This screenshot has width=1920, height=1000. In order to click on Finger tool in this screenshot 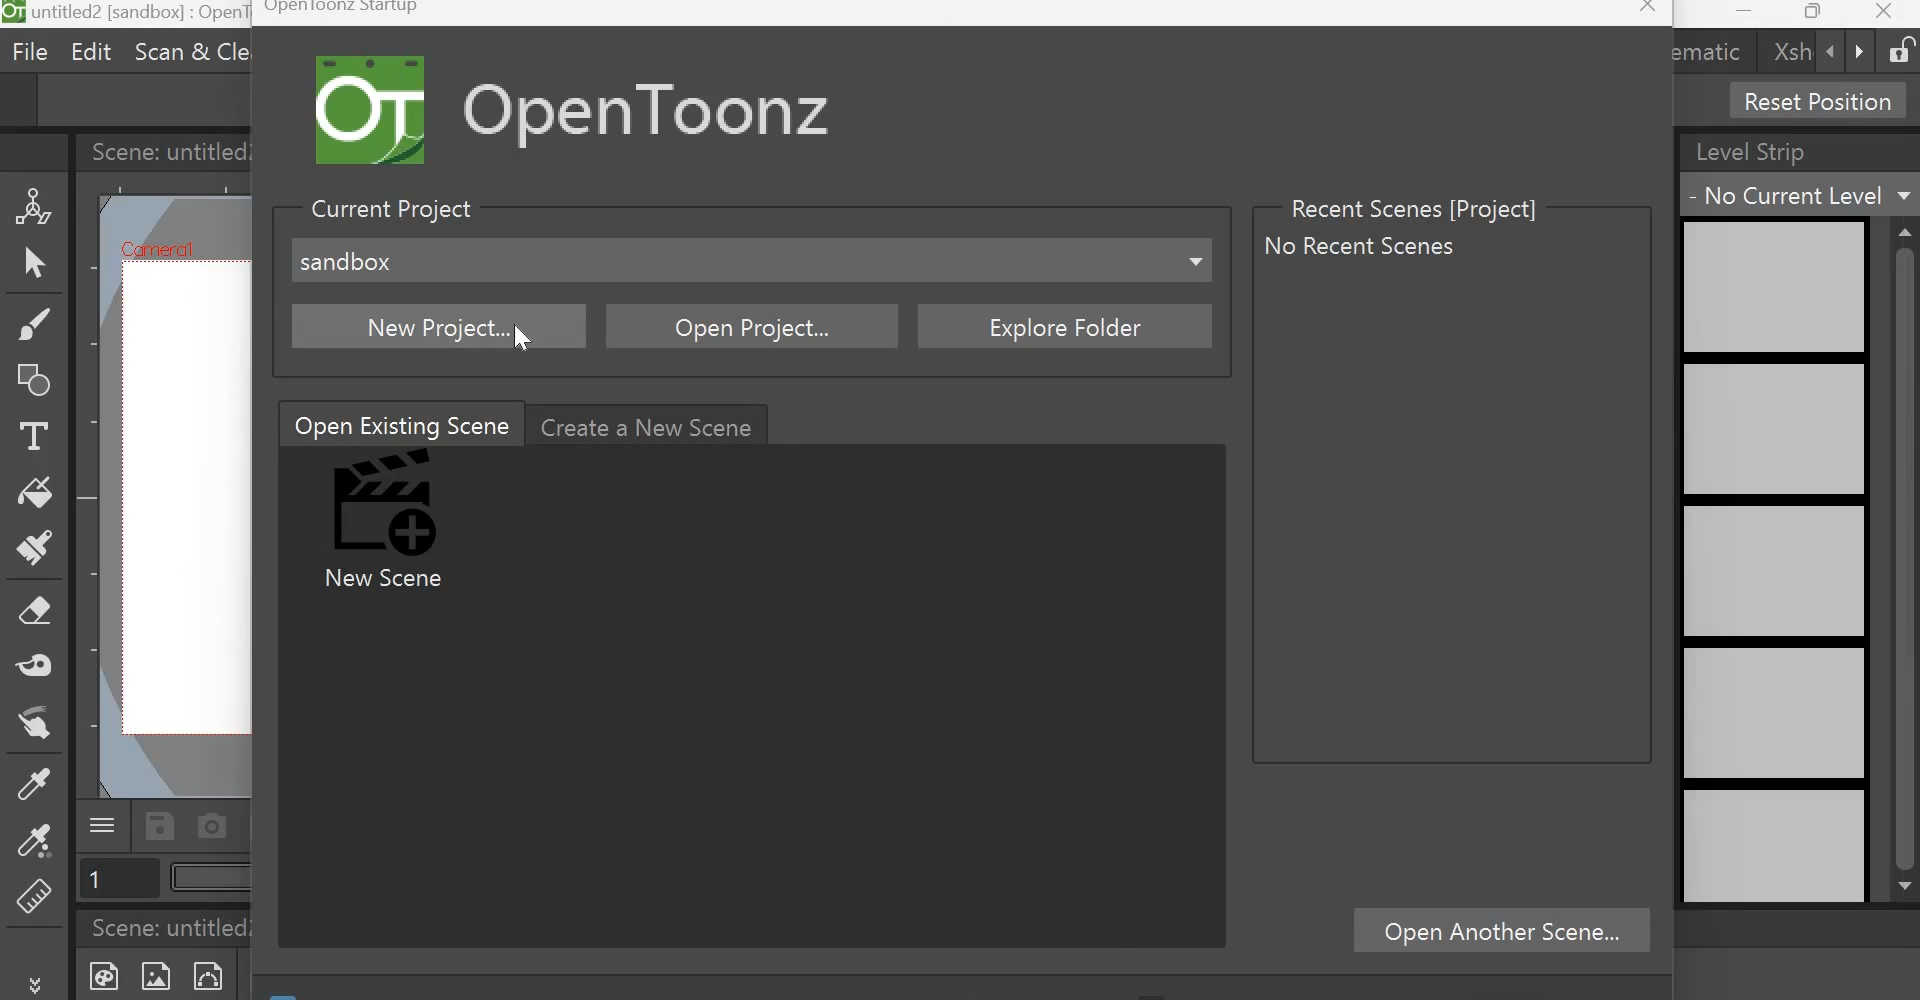, I will do `click(42, 730)`.